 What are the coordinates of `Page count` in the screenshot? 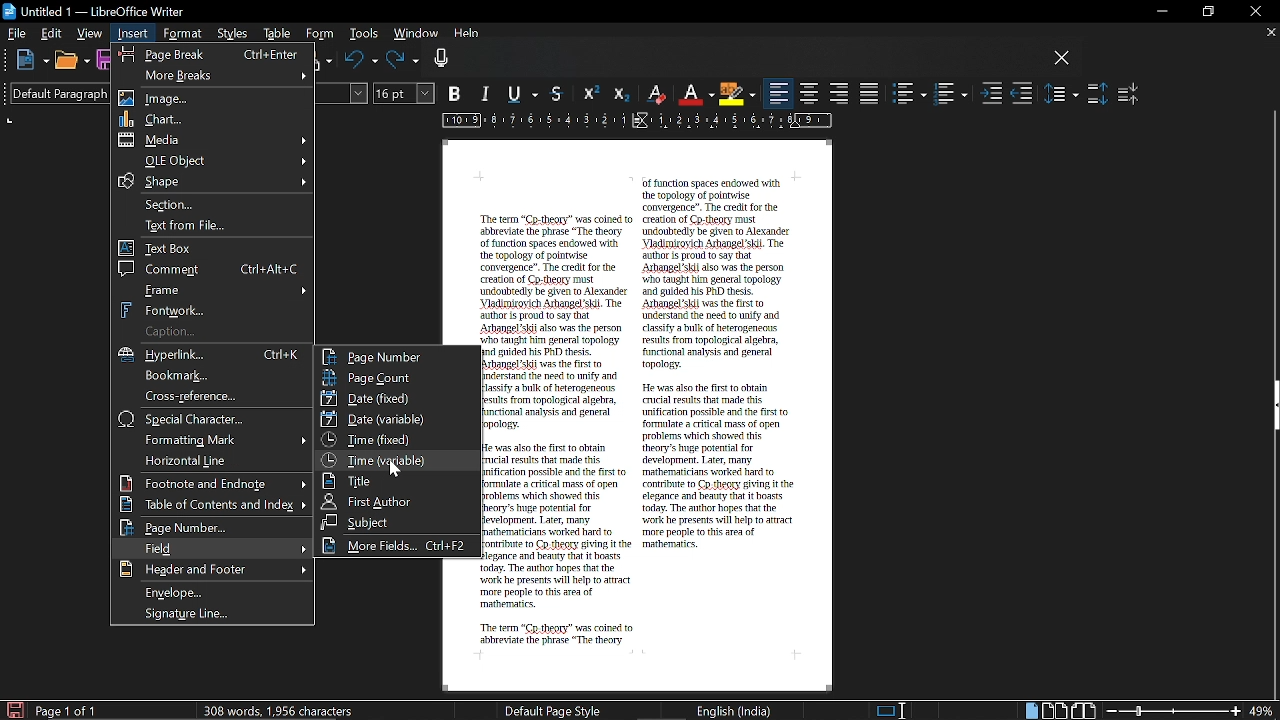 It's located at (397, 377).